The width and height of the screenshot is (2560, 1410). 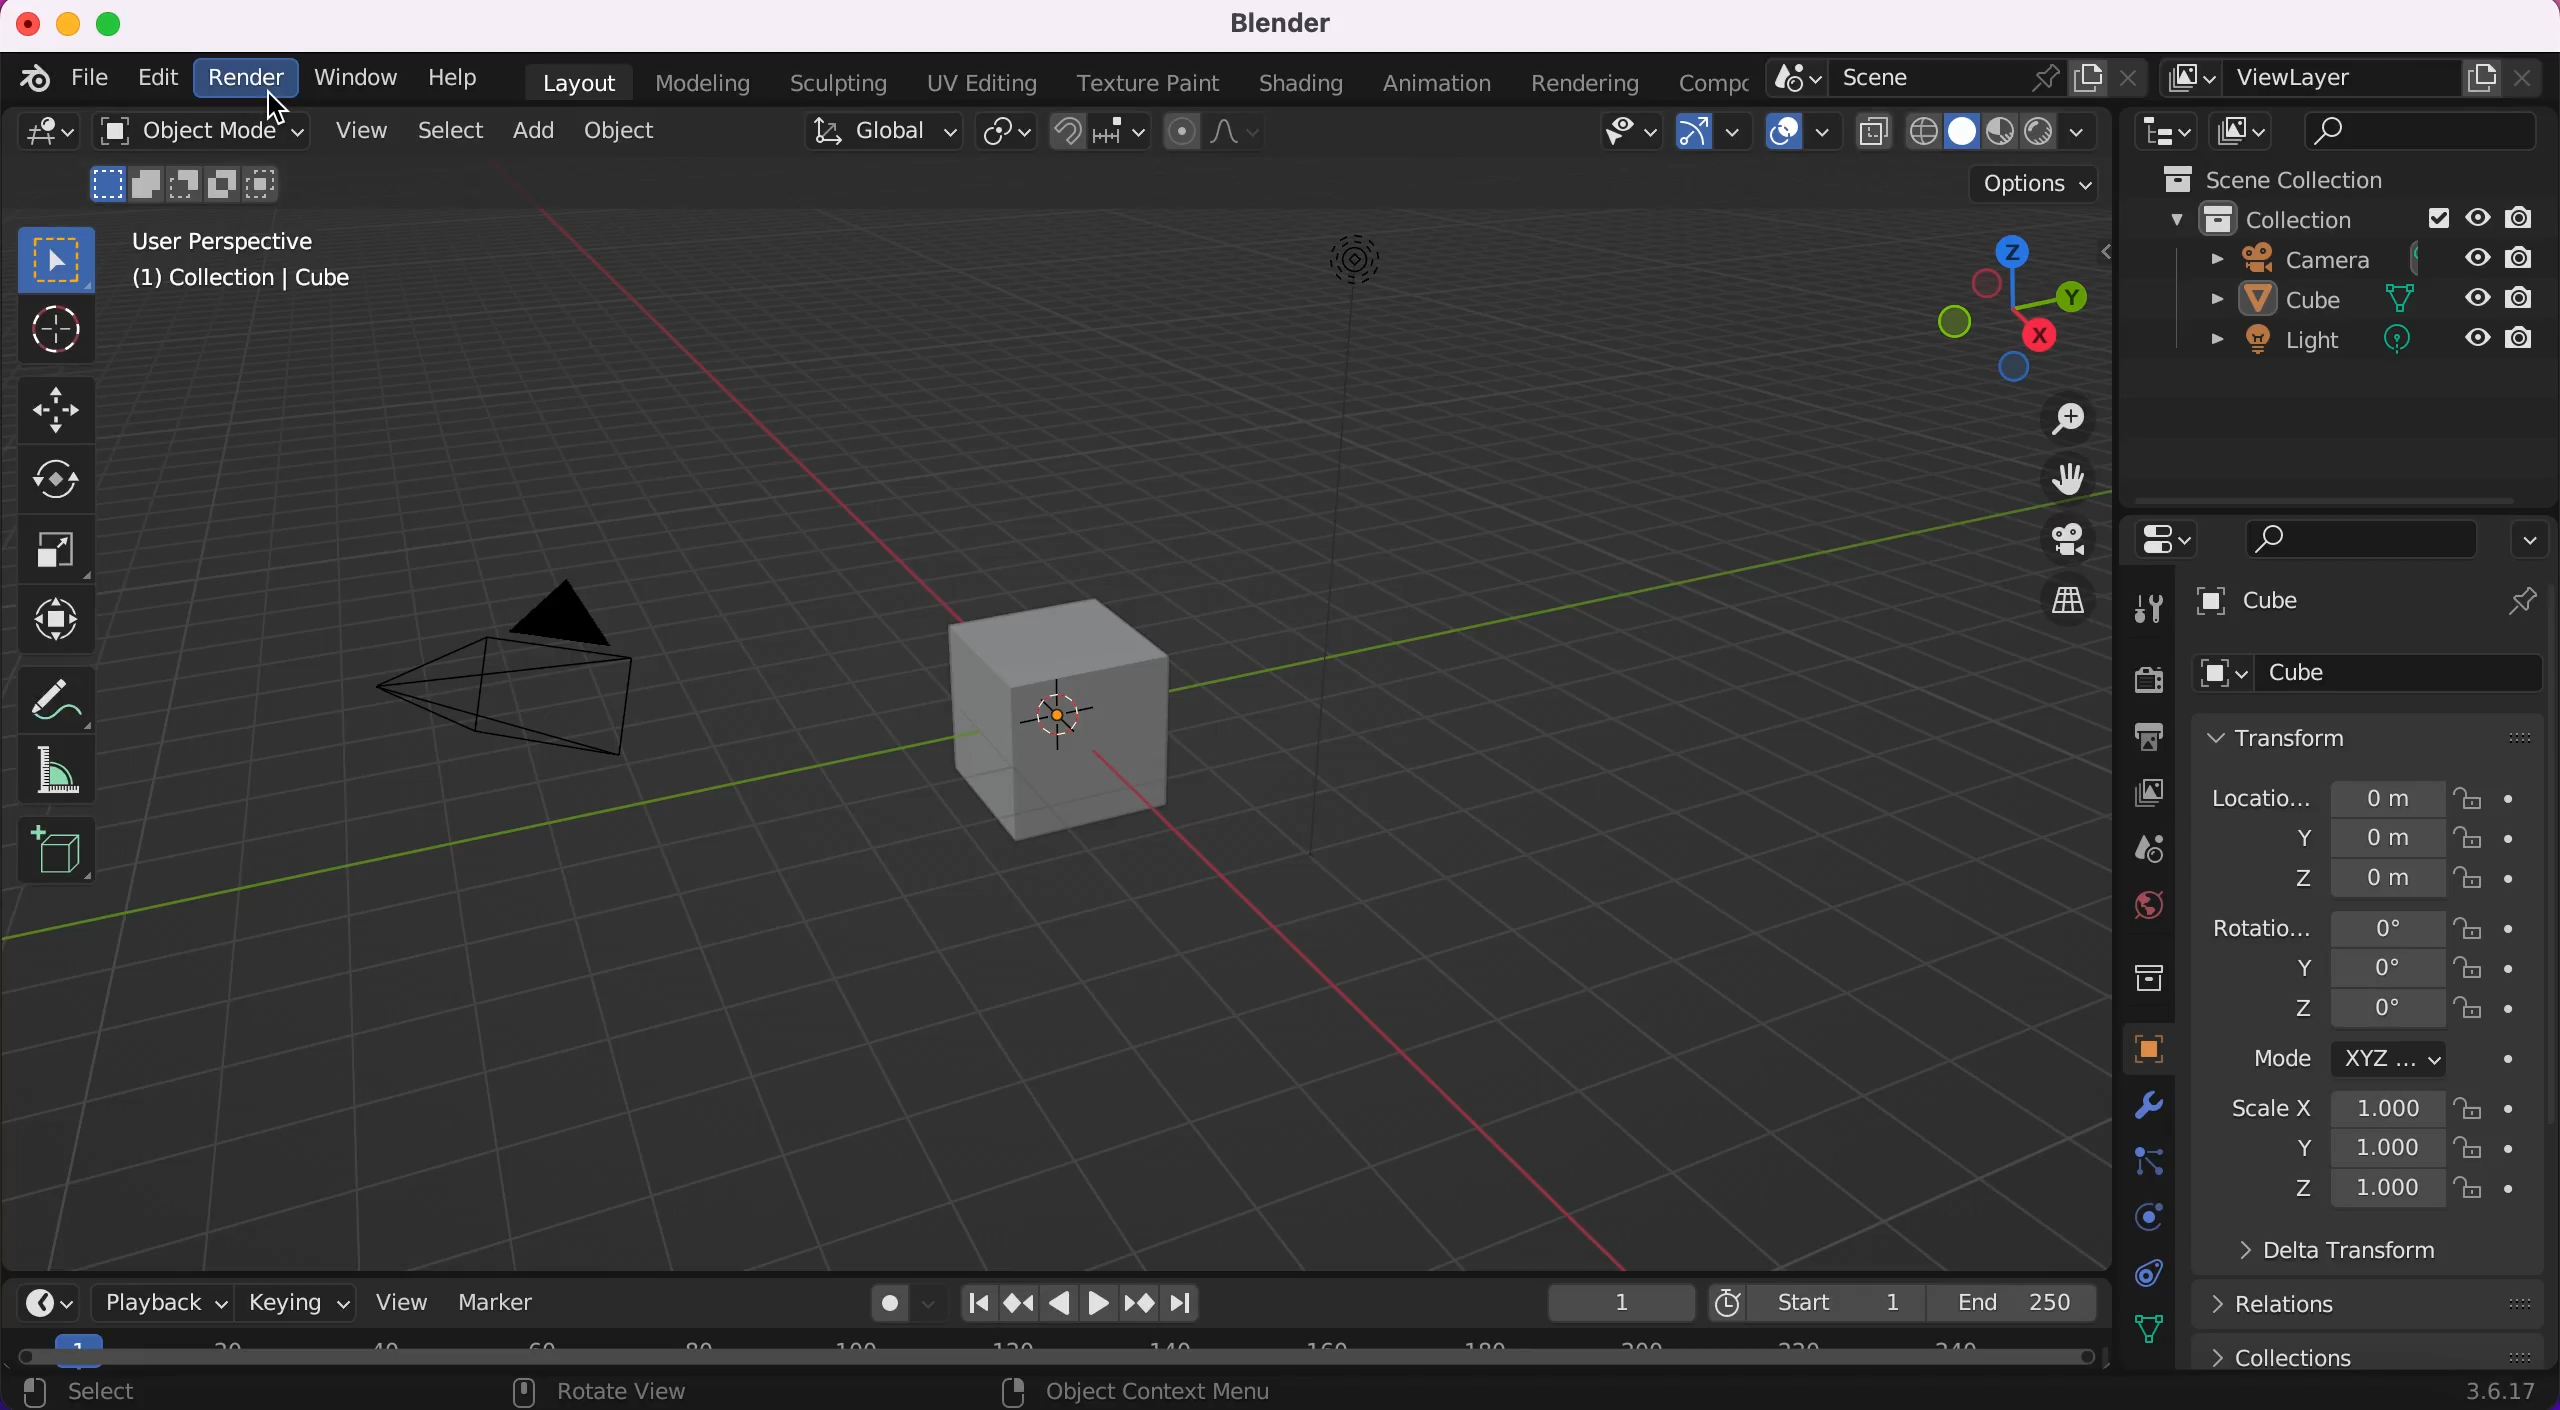 What do you see at coordinates (2479, 256) in the screenshot?
I see `hide in viewport` at bounding box center [2479, 256].